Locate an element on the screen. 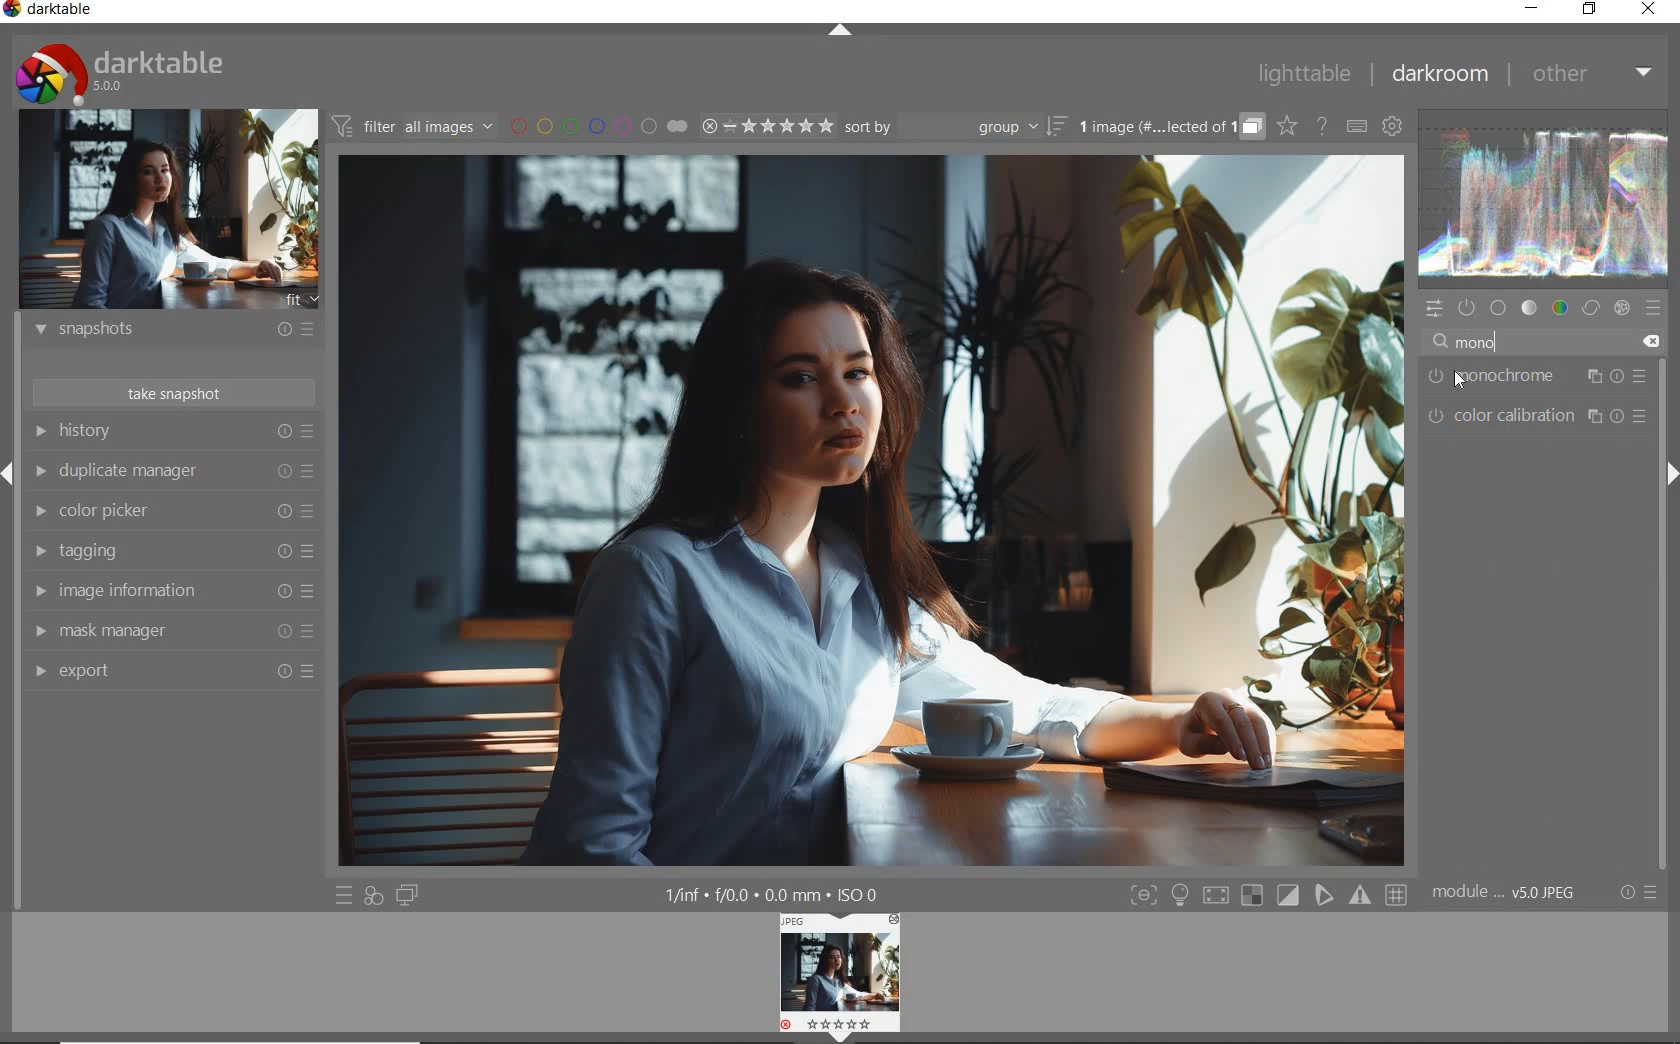 This screenshot has width=1680, height=1044. Image preview is located at coordinates (843, 977).